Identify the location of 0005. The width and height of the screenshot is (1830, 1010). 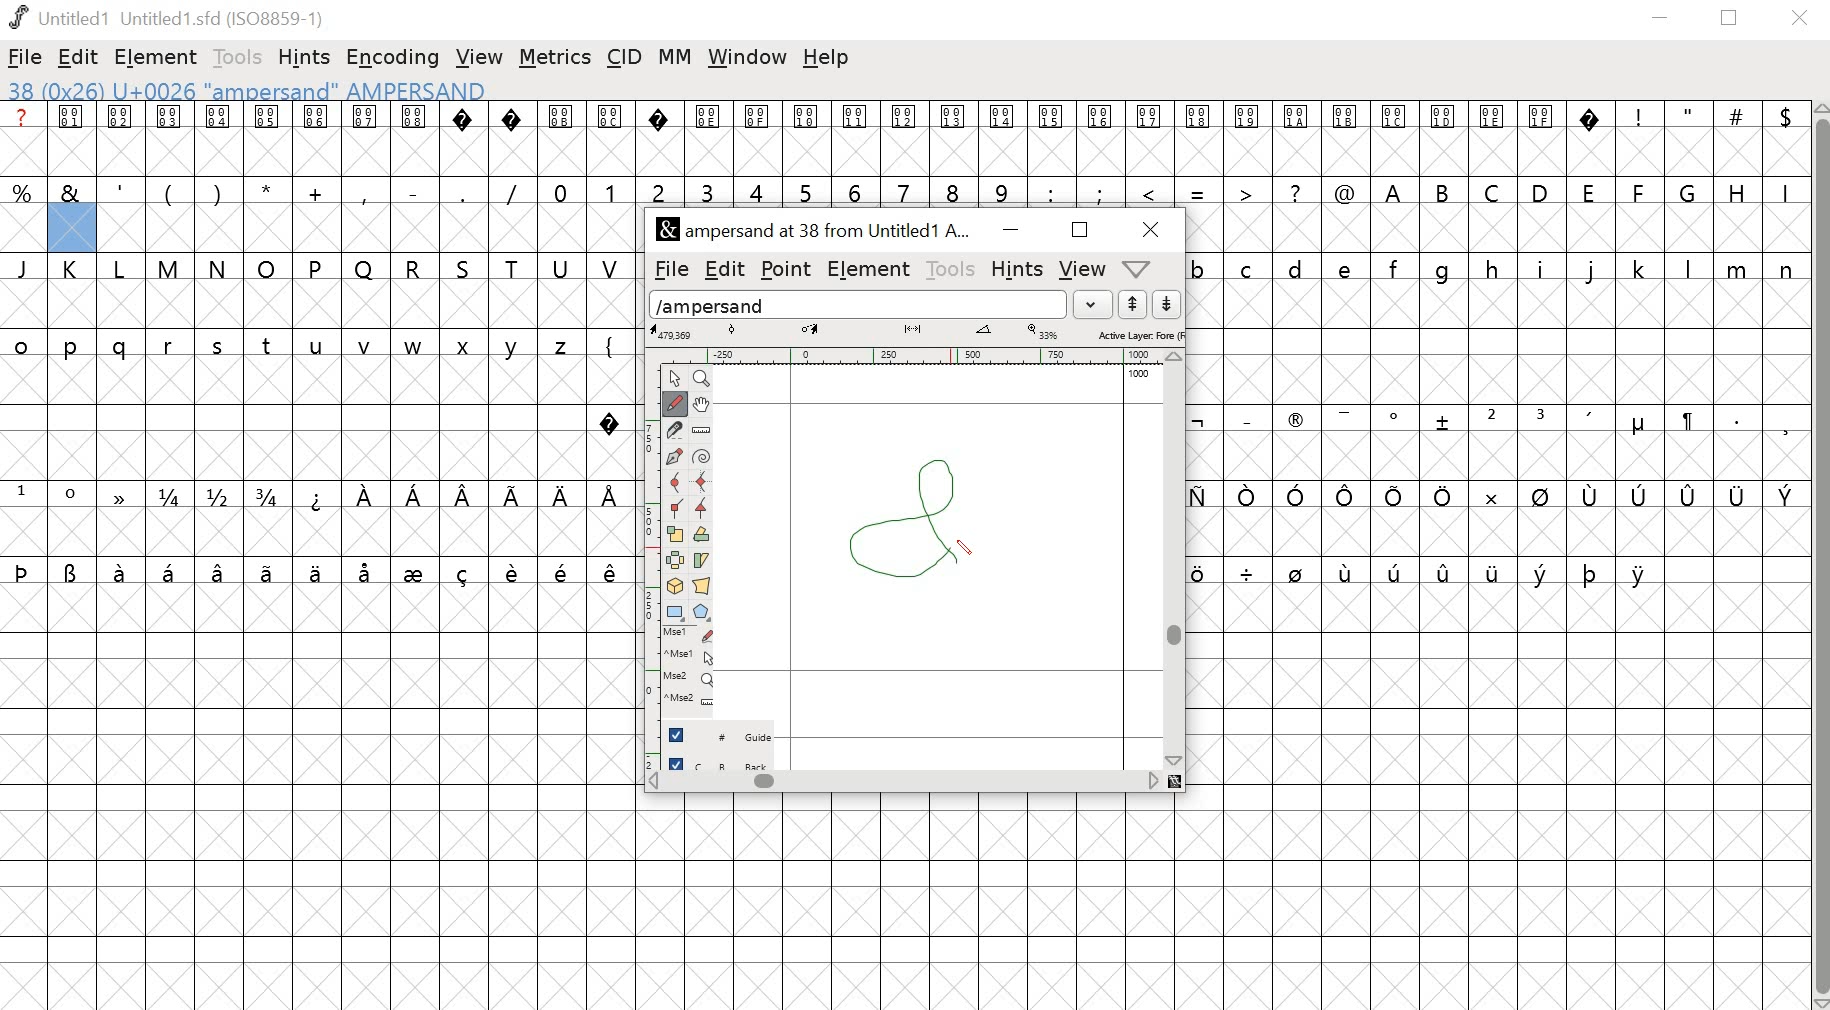
(266, 139).